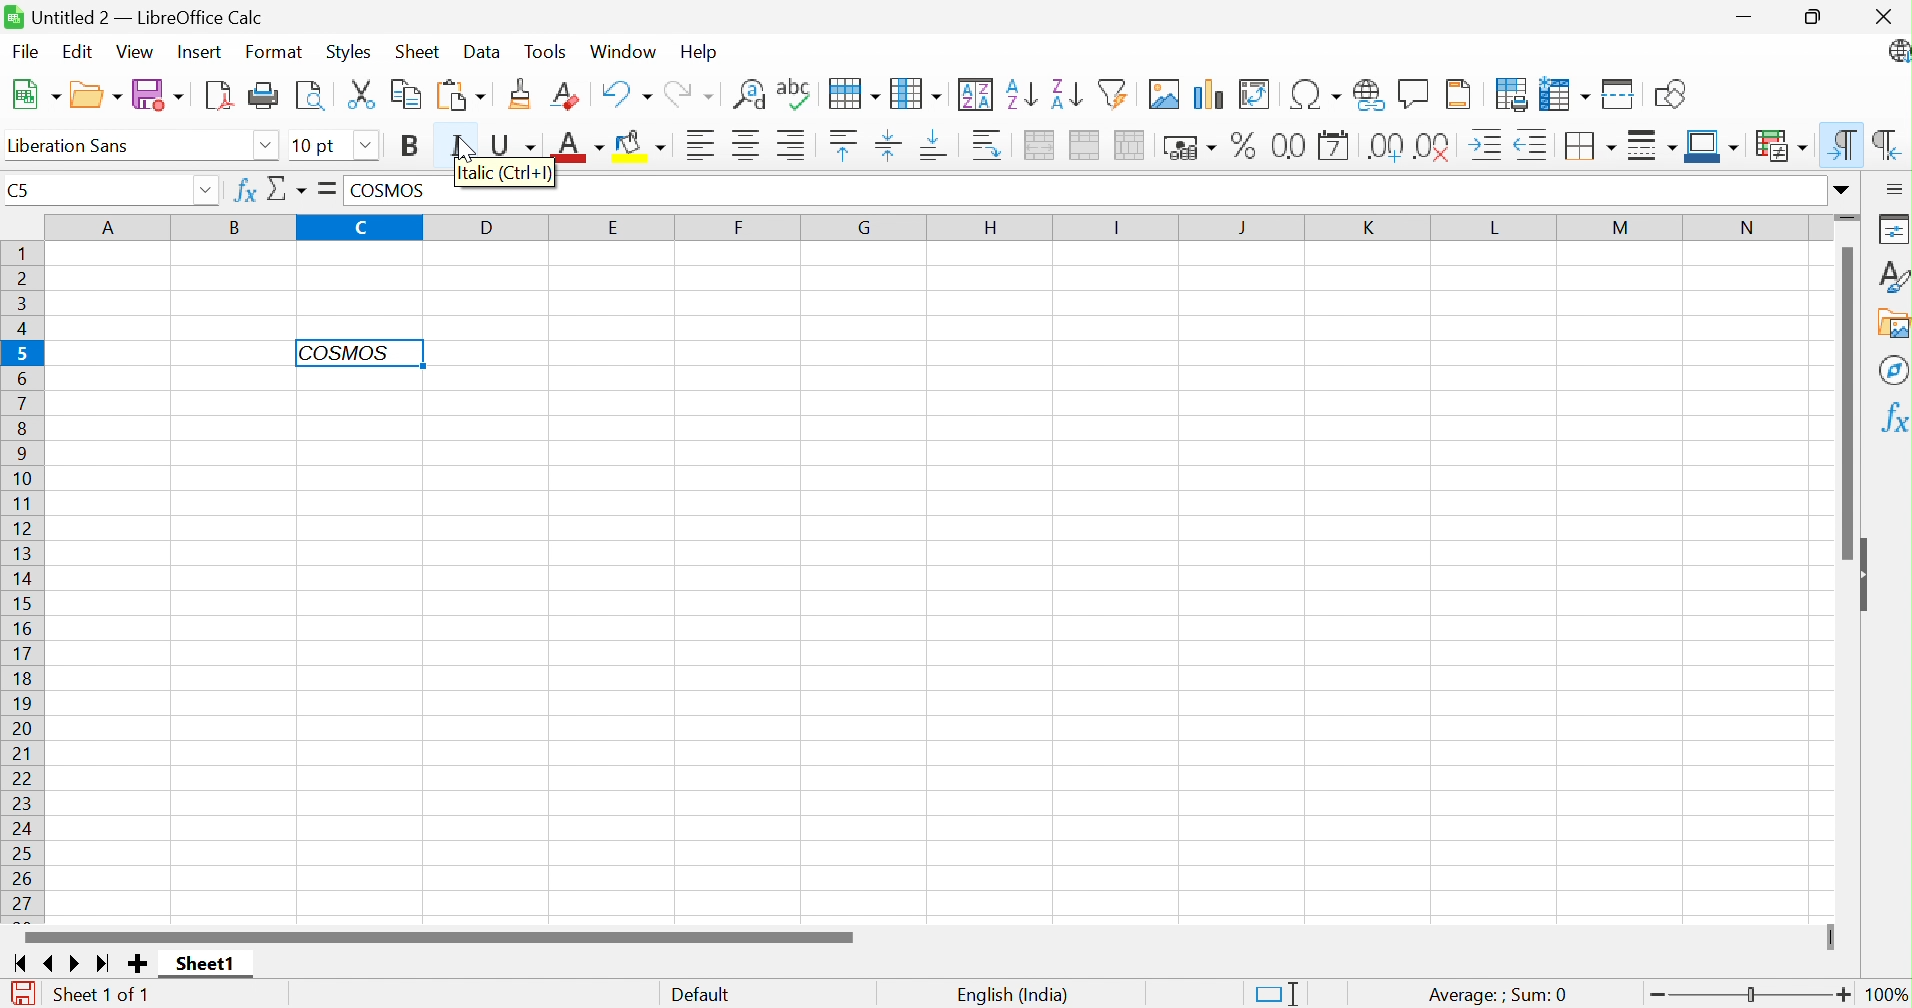 Image resolution: width=1912 pixels, height=1008 pixels. Describe the element at coordinates (1127, 145) in the screenshot. I see `Unmerge cells` at that location.